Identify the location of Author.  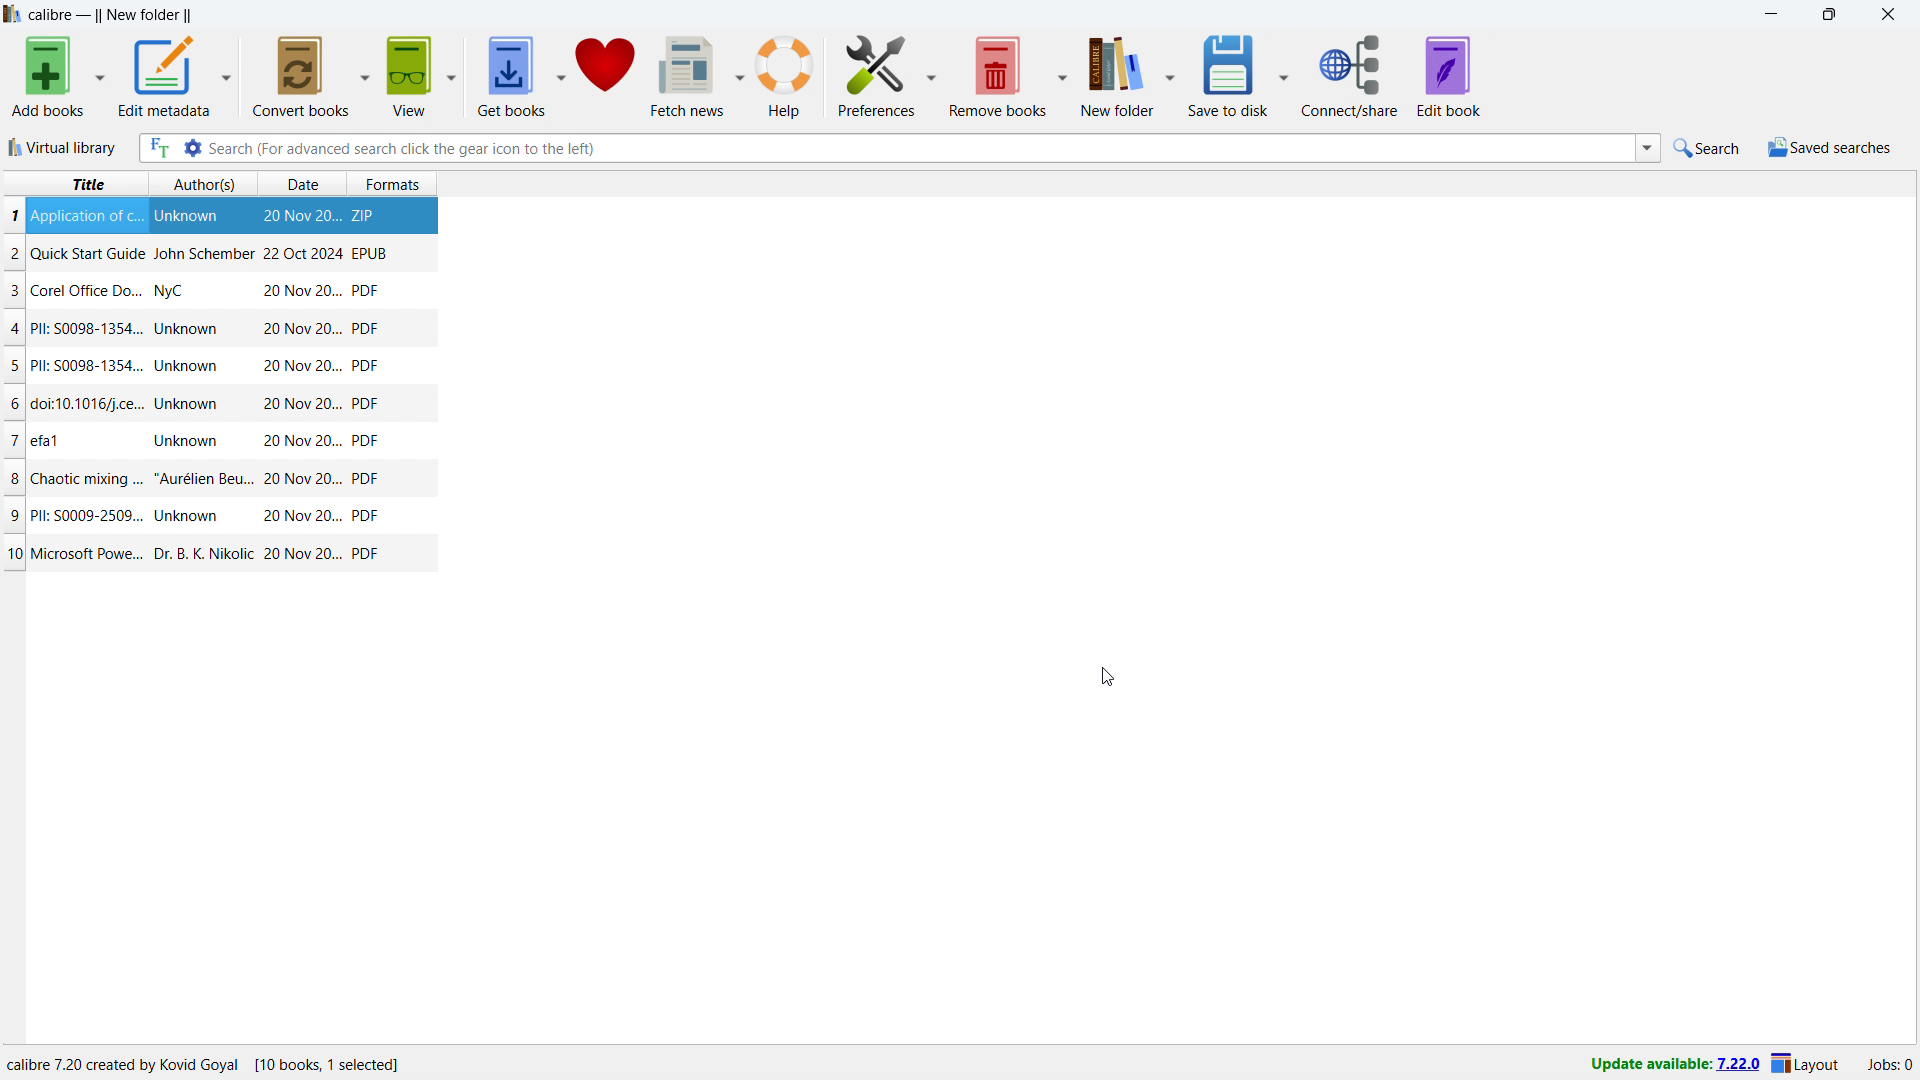
(204, 477).